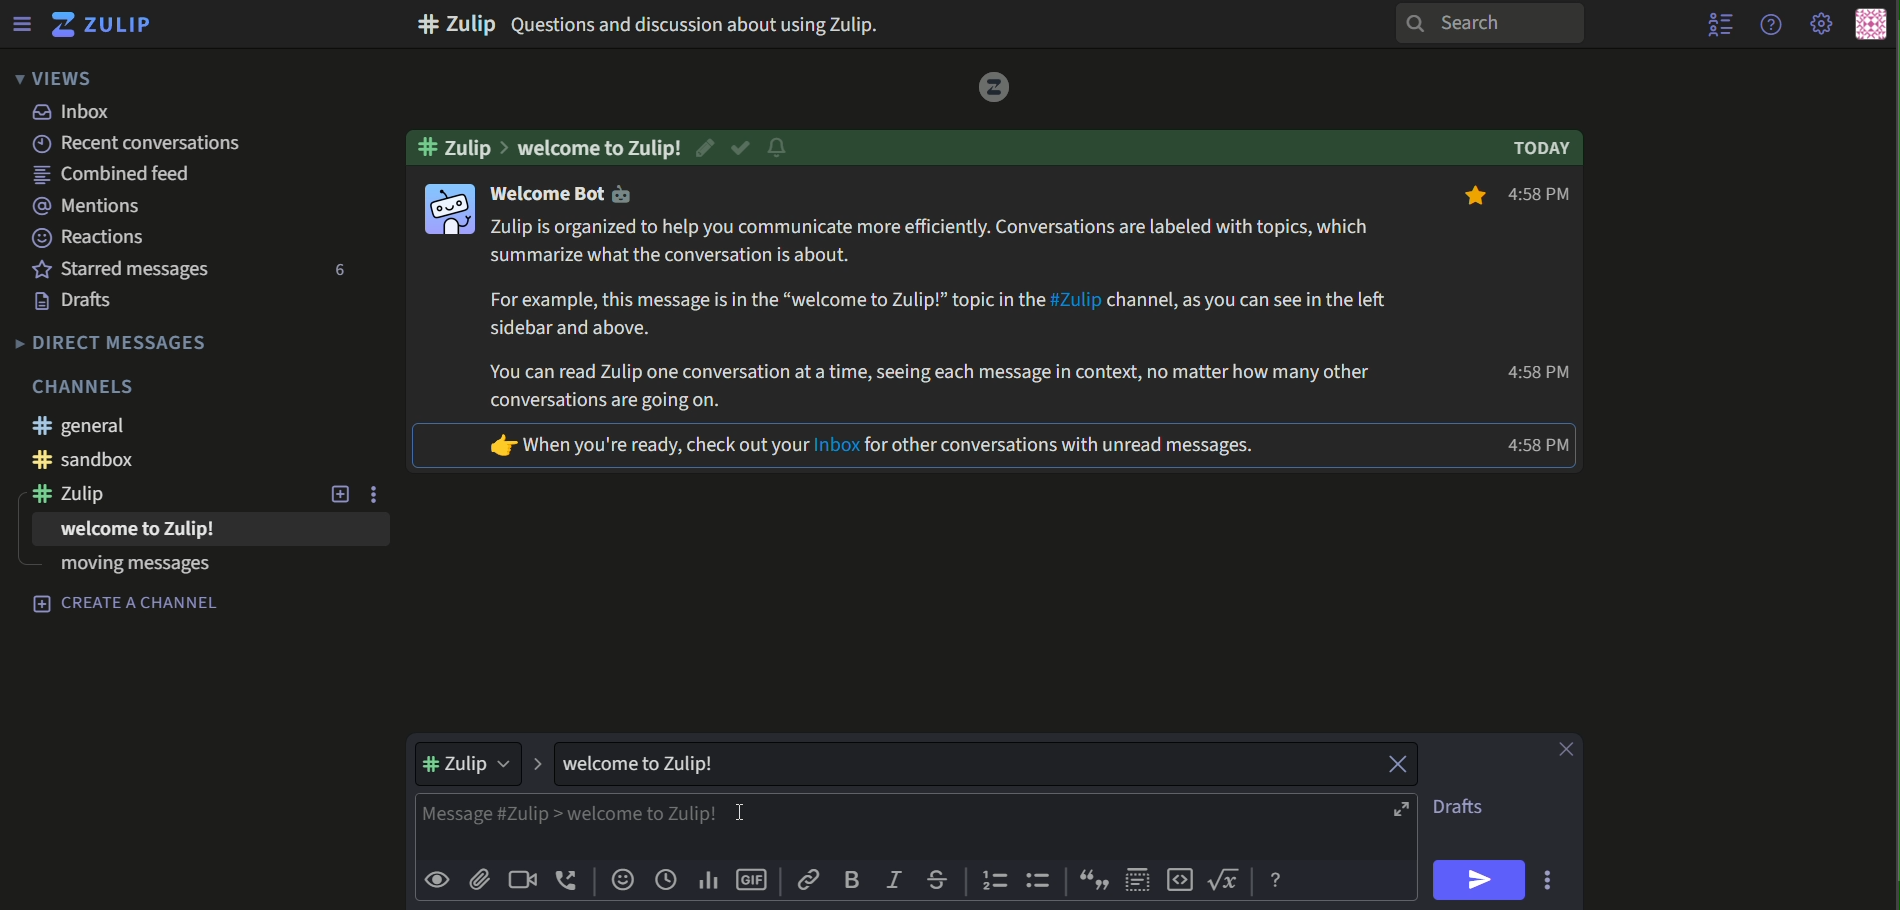 The image size is (1900, 910). I want to click on text, so click(698, 146).